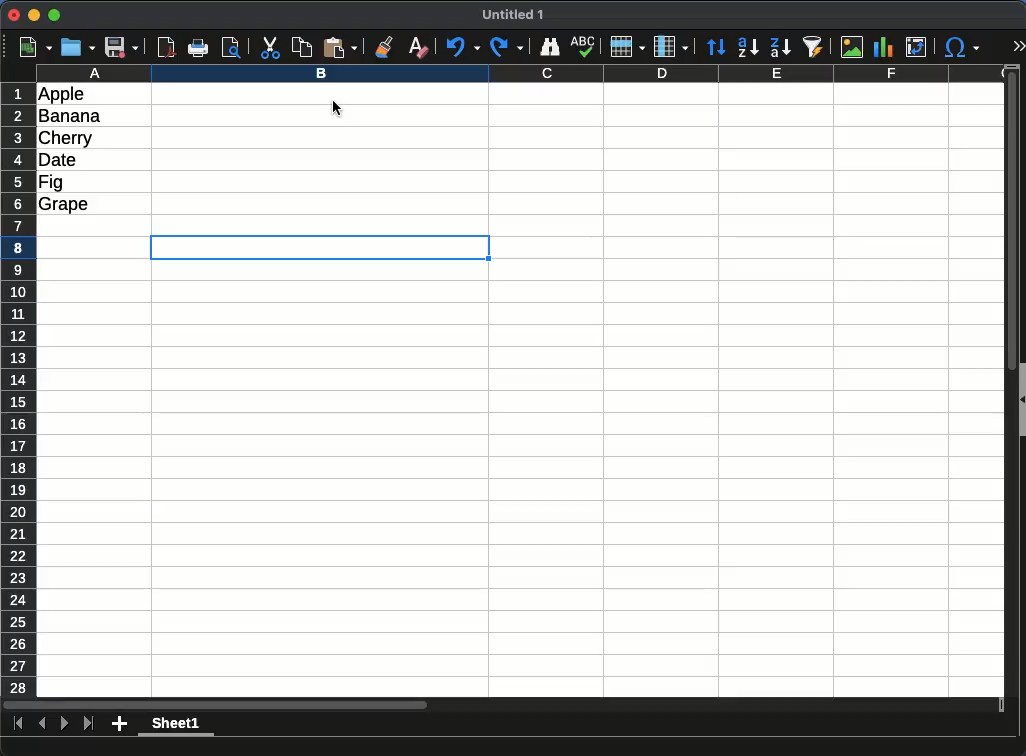 The width and height of the screenshot is (1026, 756). I want to click on banana, so click(70, 116).